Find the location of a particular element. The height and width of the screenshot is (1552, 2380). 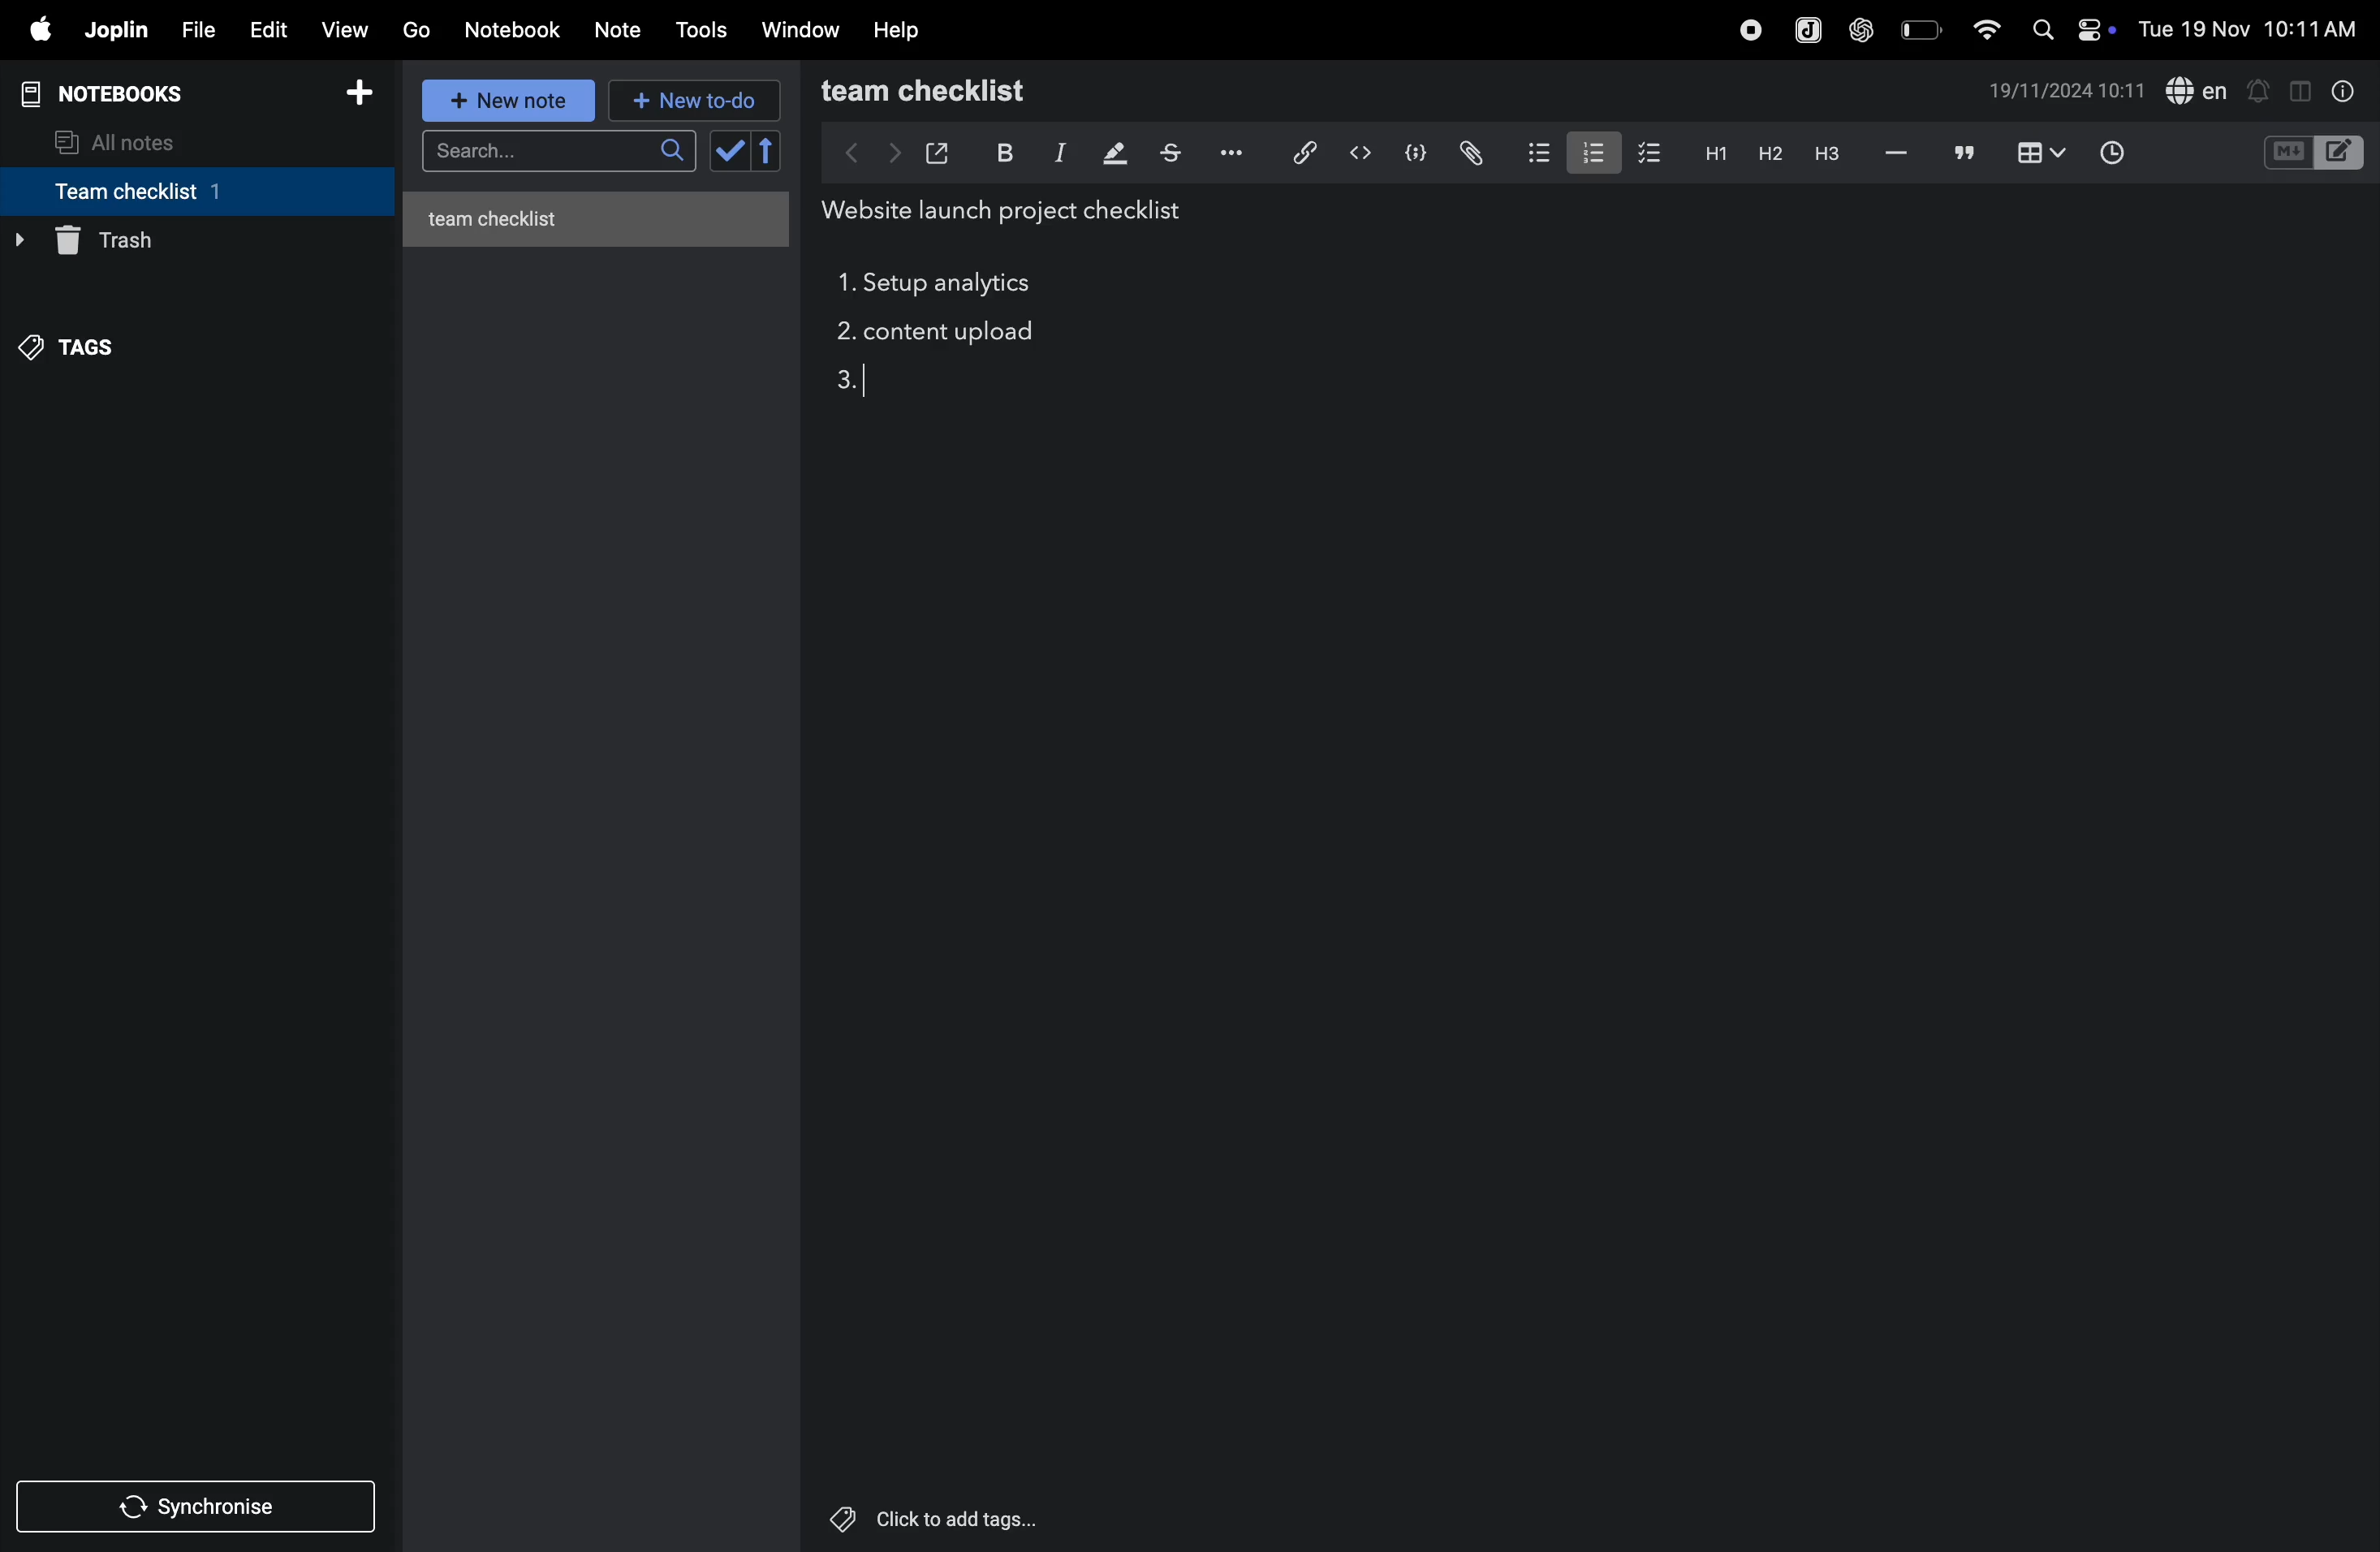

attach file is located at coordinates (1469, 152).